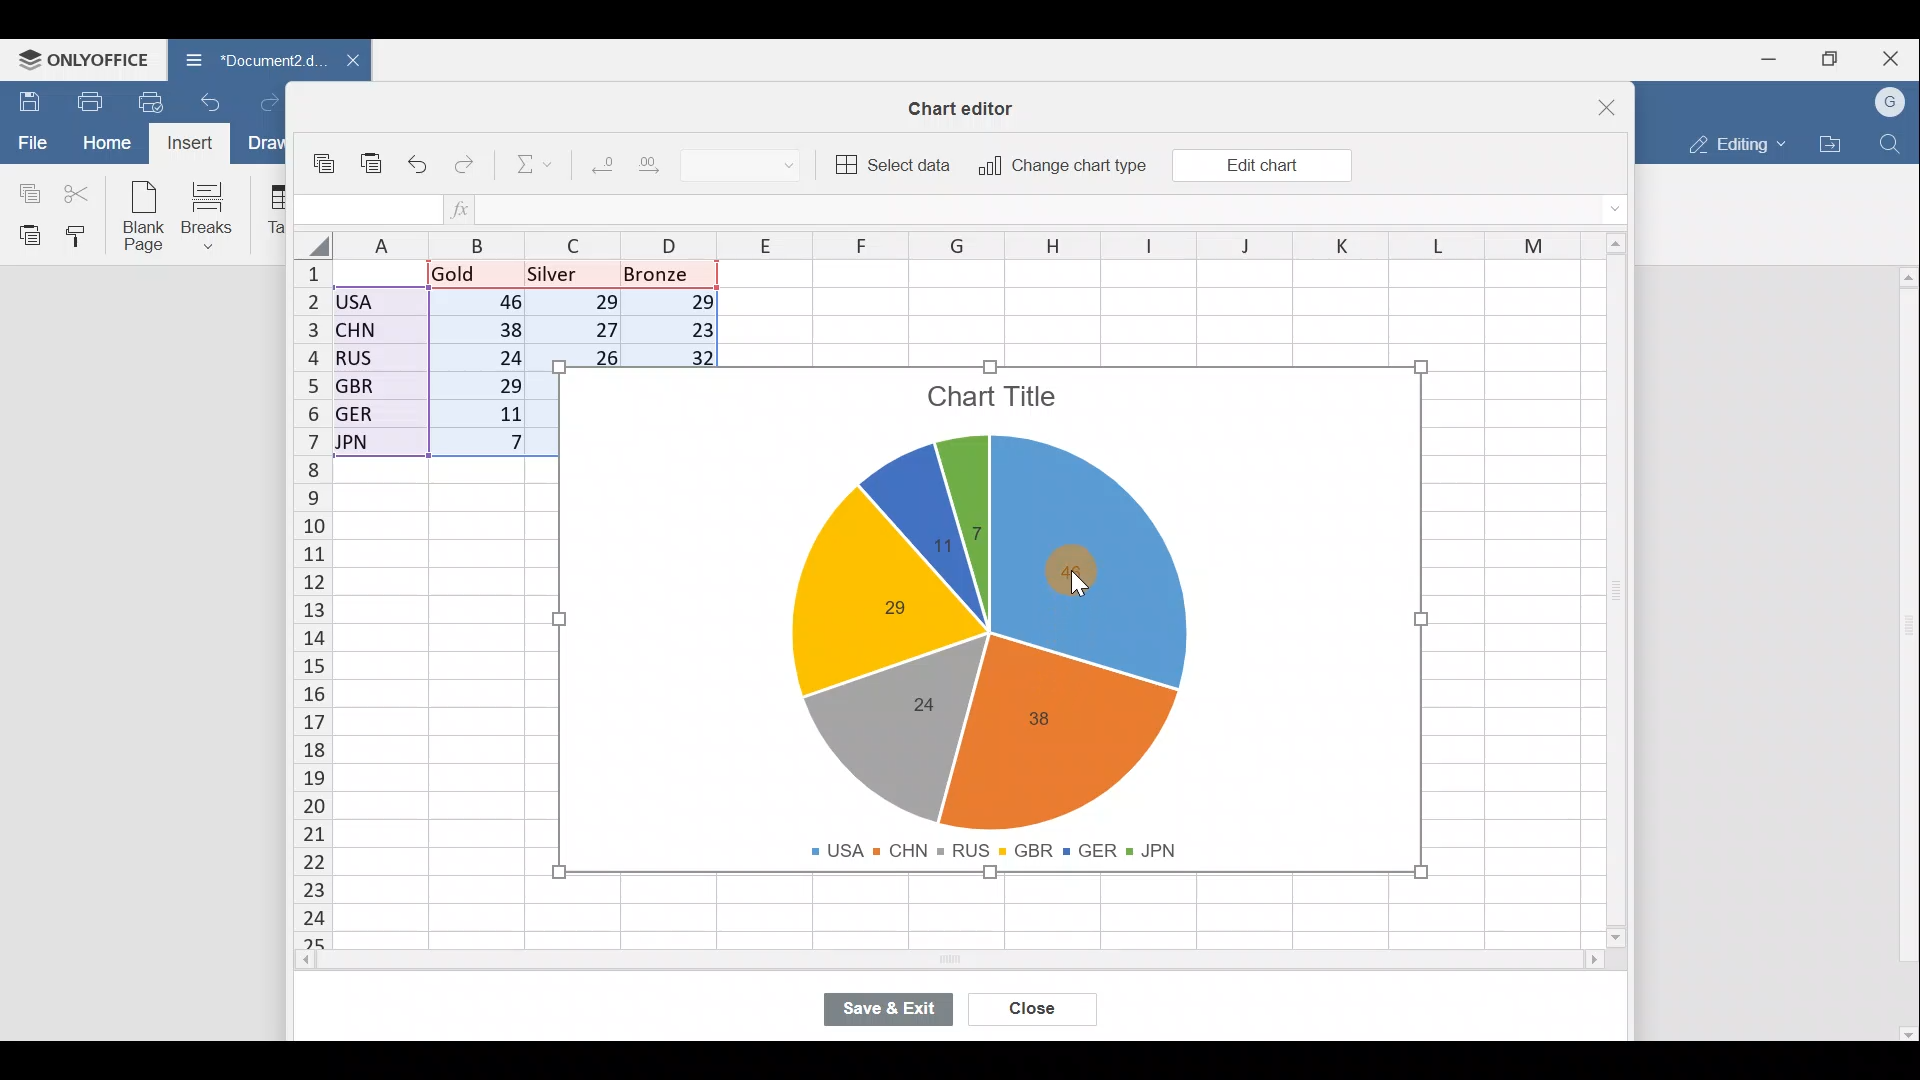  I want to click on Close, so click(1615, 105).